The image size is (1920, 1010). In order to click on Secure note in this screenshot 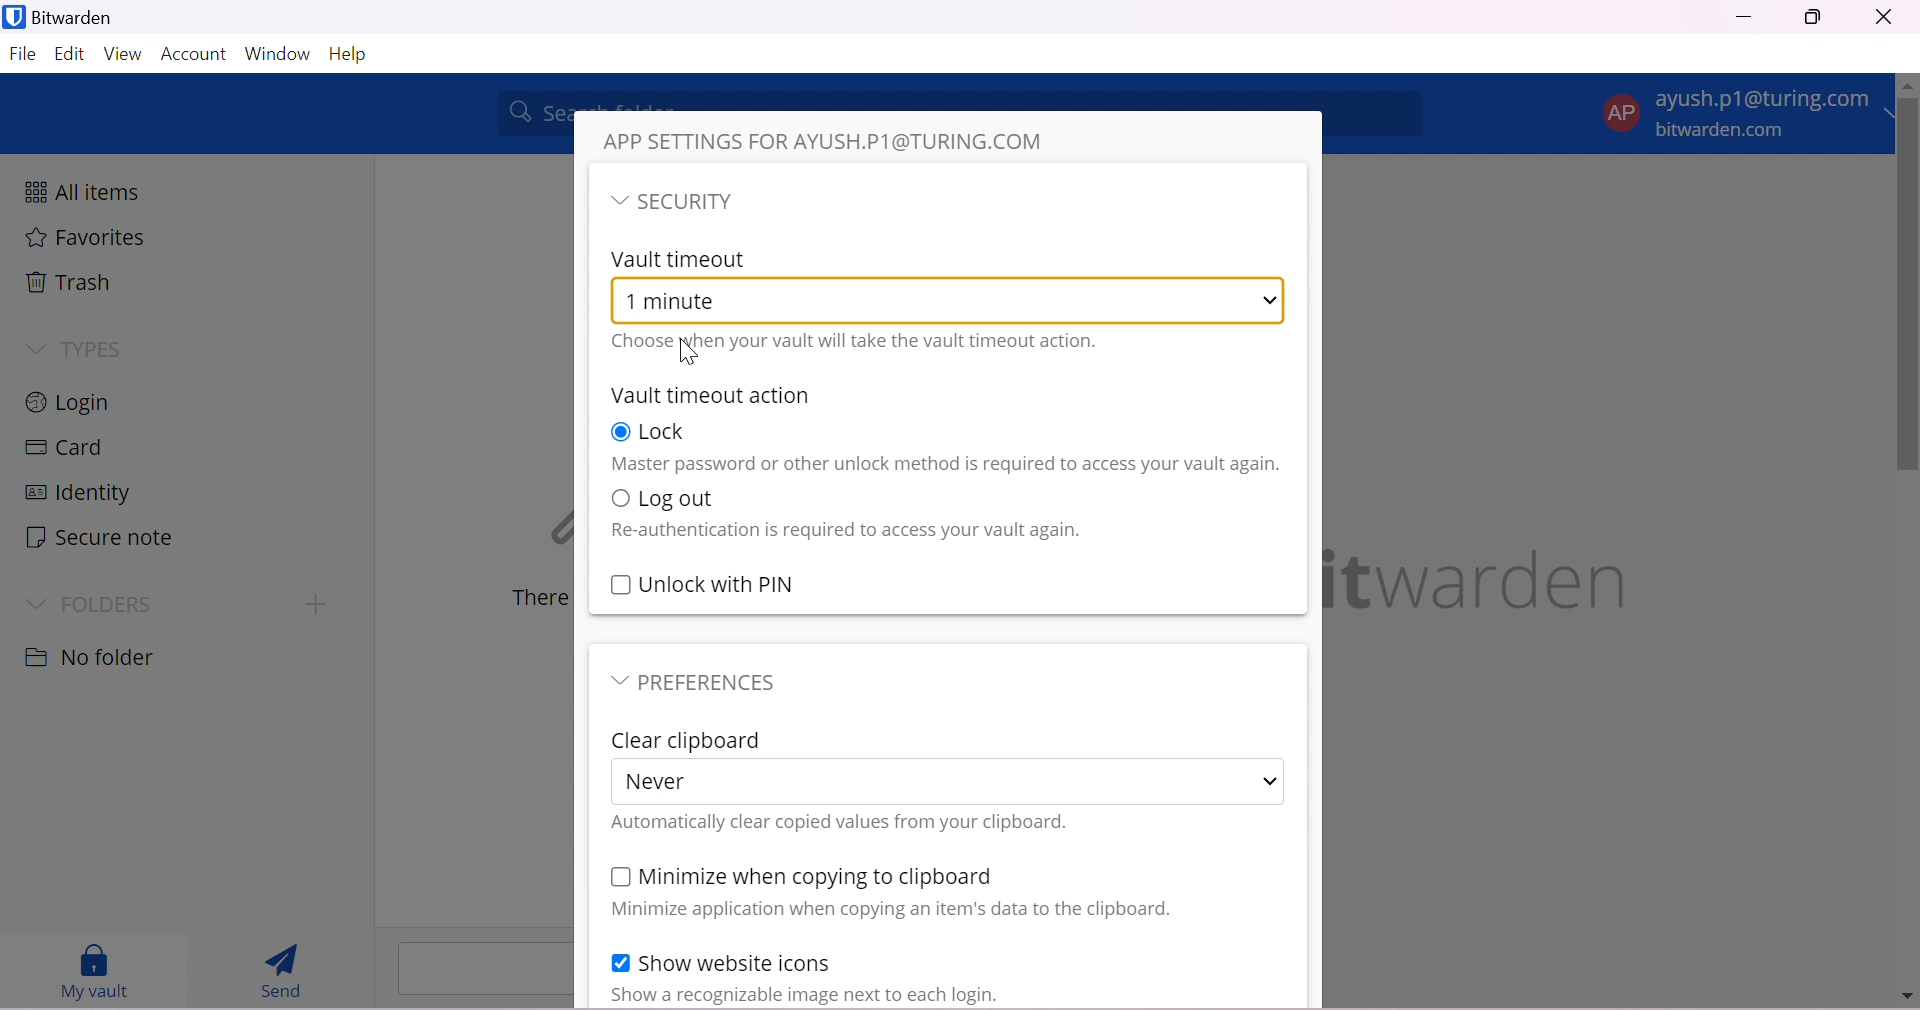, I will do `click(99, 538)`.